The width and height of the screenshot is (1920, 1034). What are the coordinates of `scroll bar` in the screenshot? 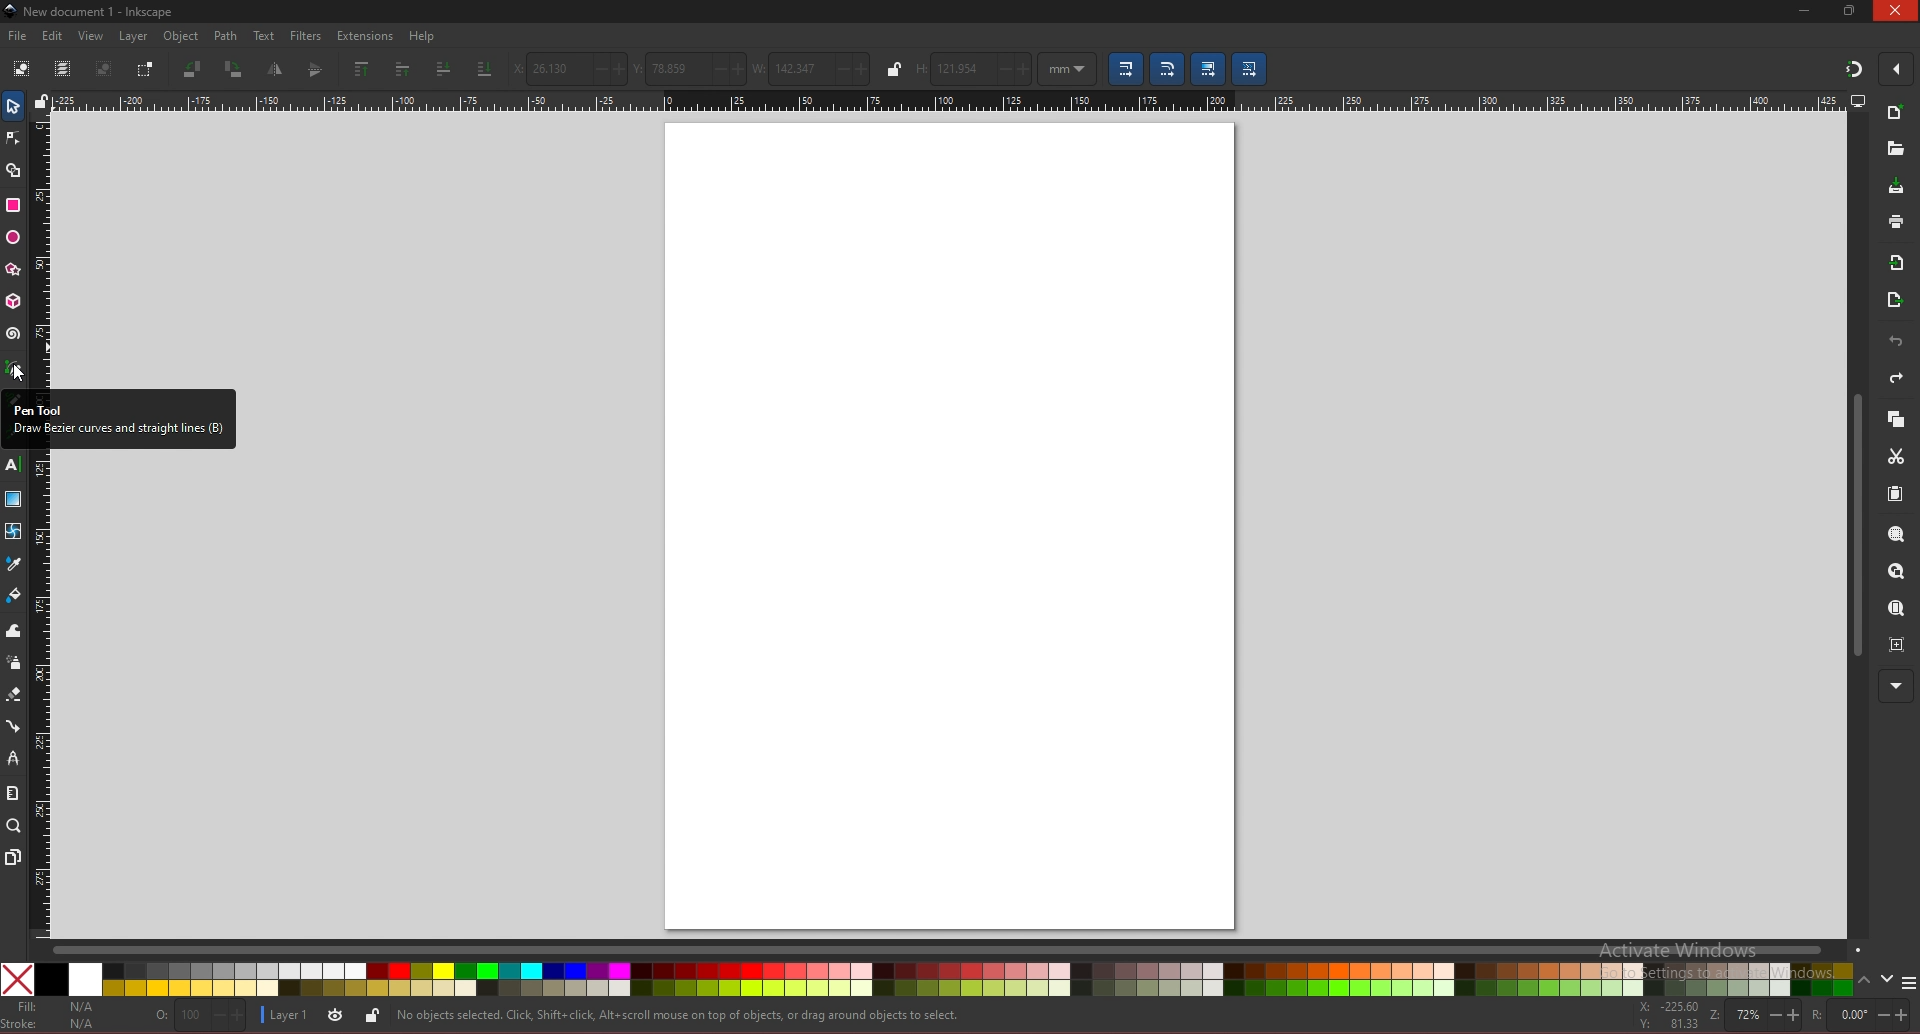 It's located at (1854, 526).